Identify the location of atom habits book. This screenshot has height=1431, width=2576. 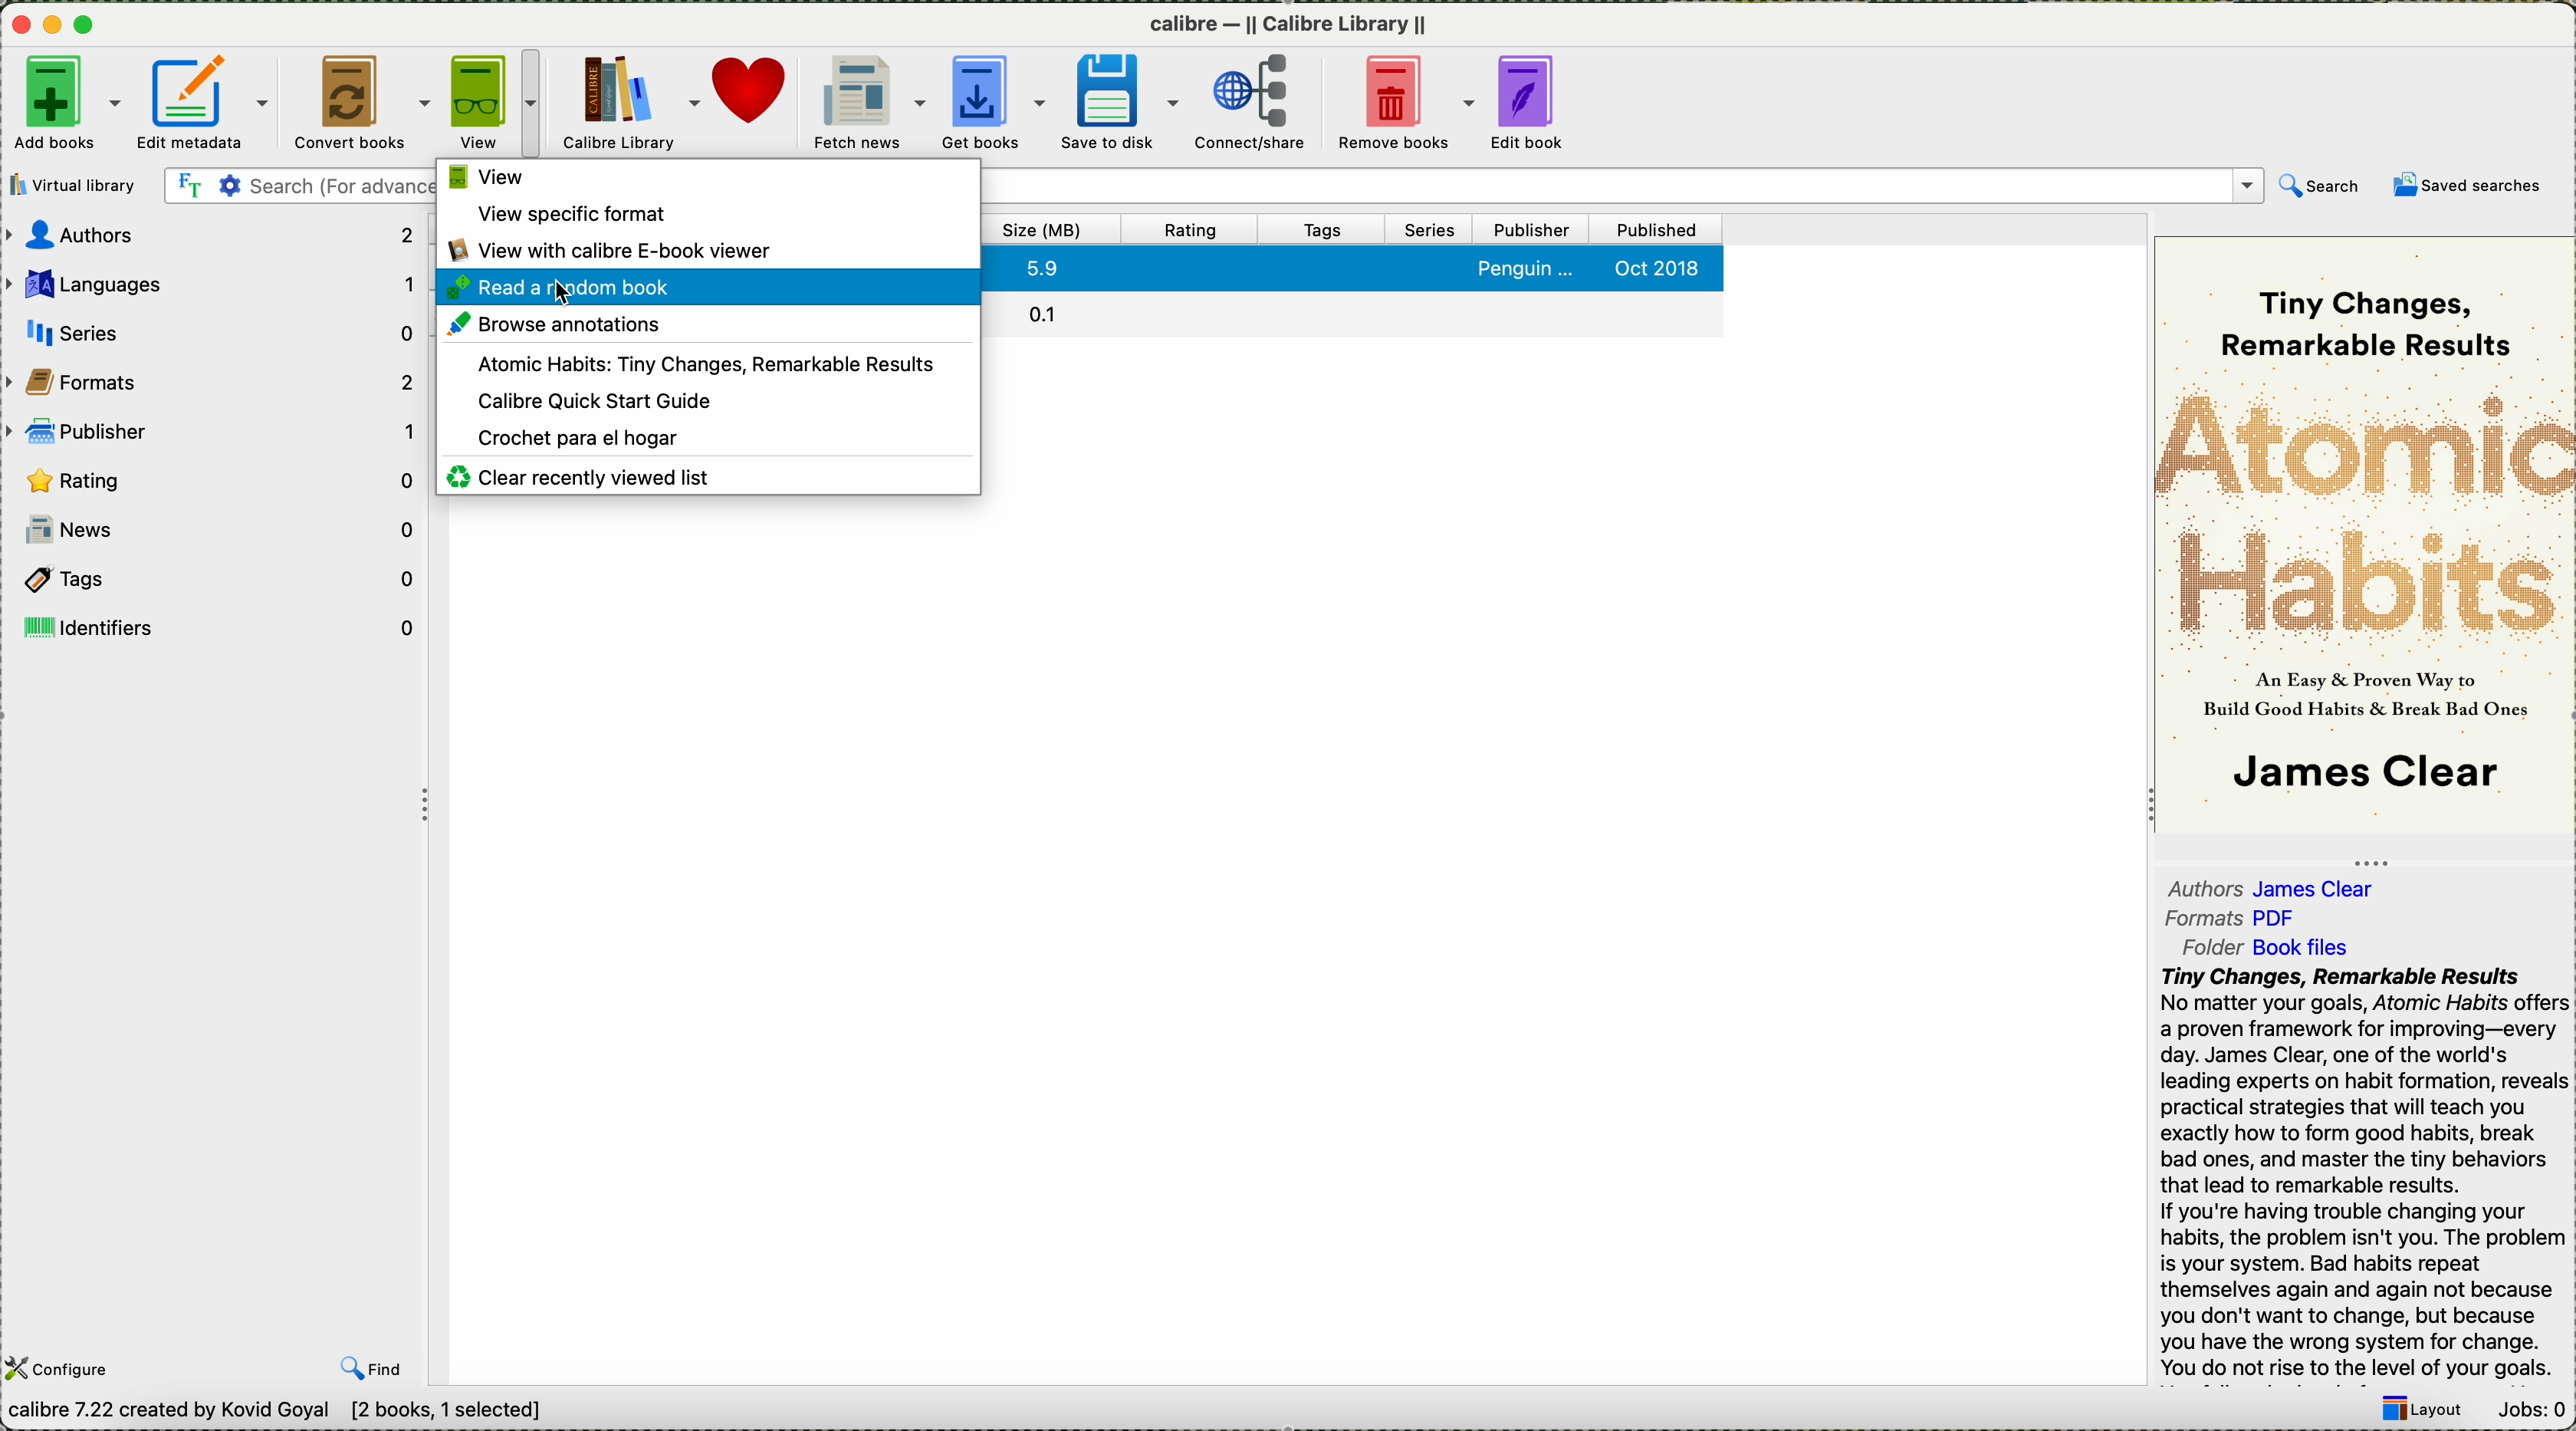
(694, 363).